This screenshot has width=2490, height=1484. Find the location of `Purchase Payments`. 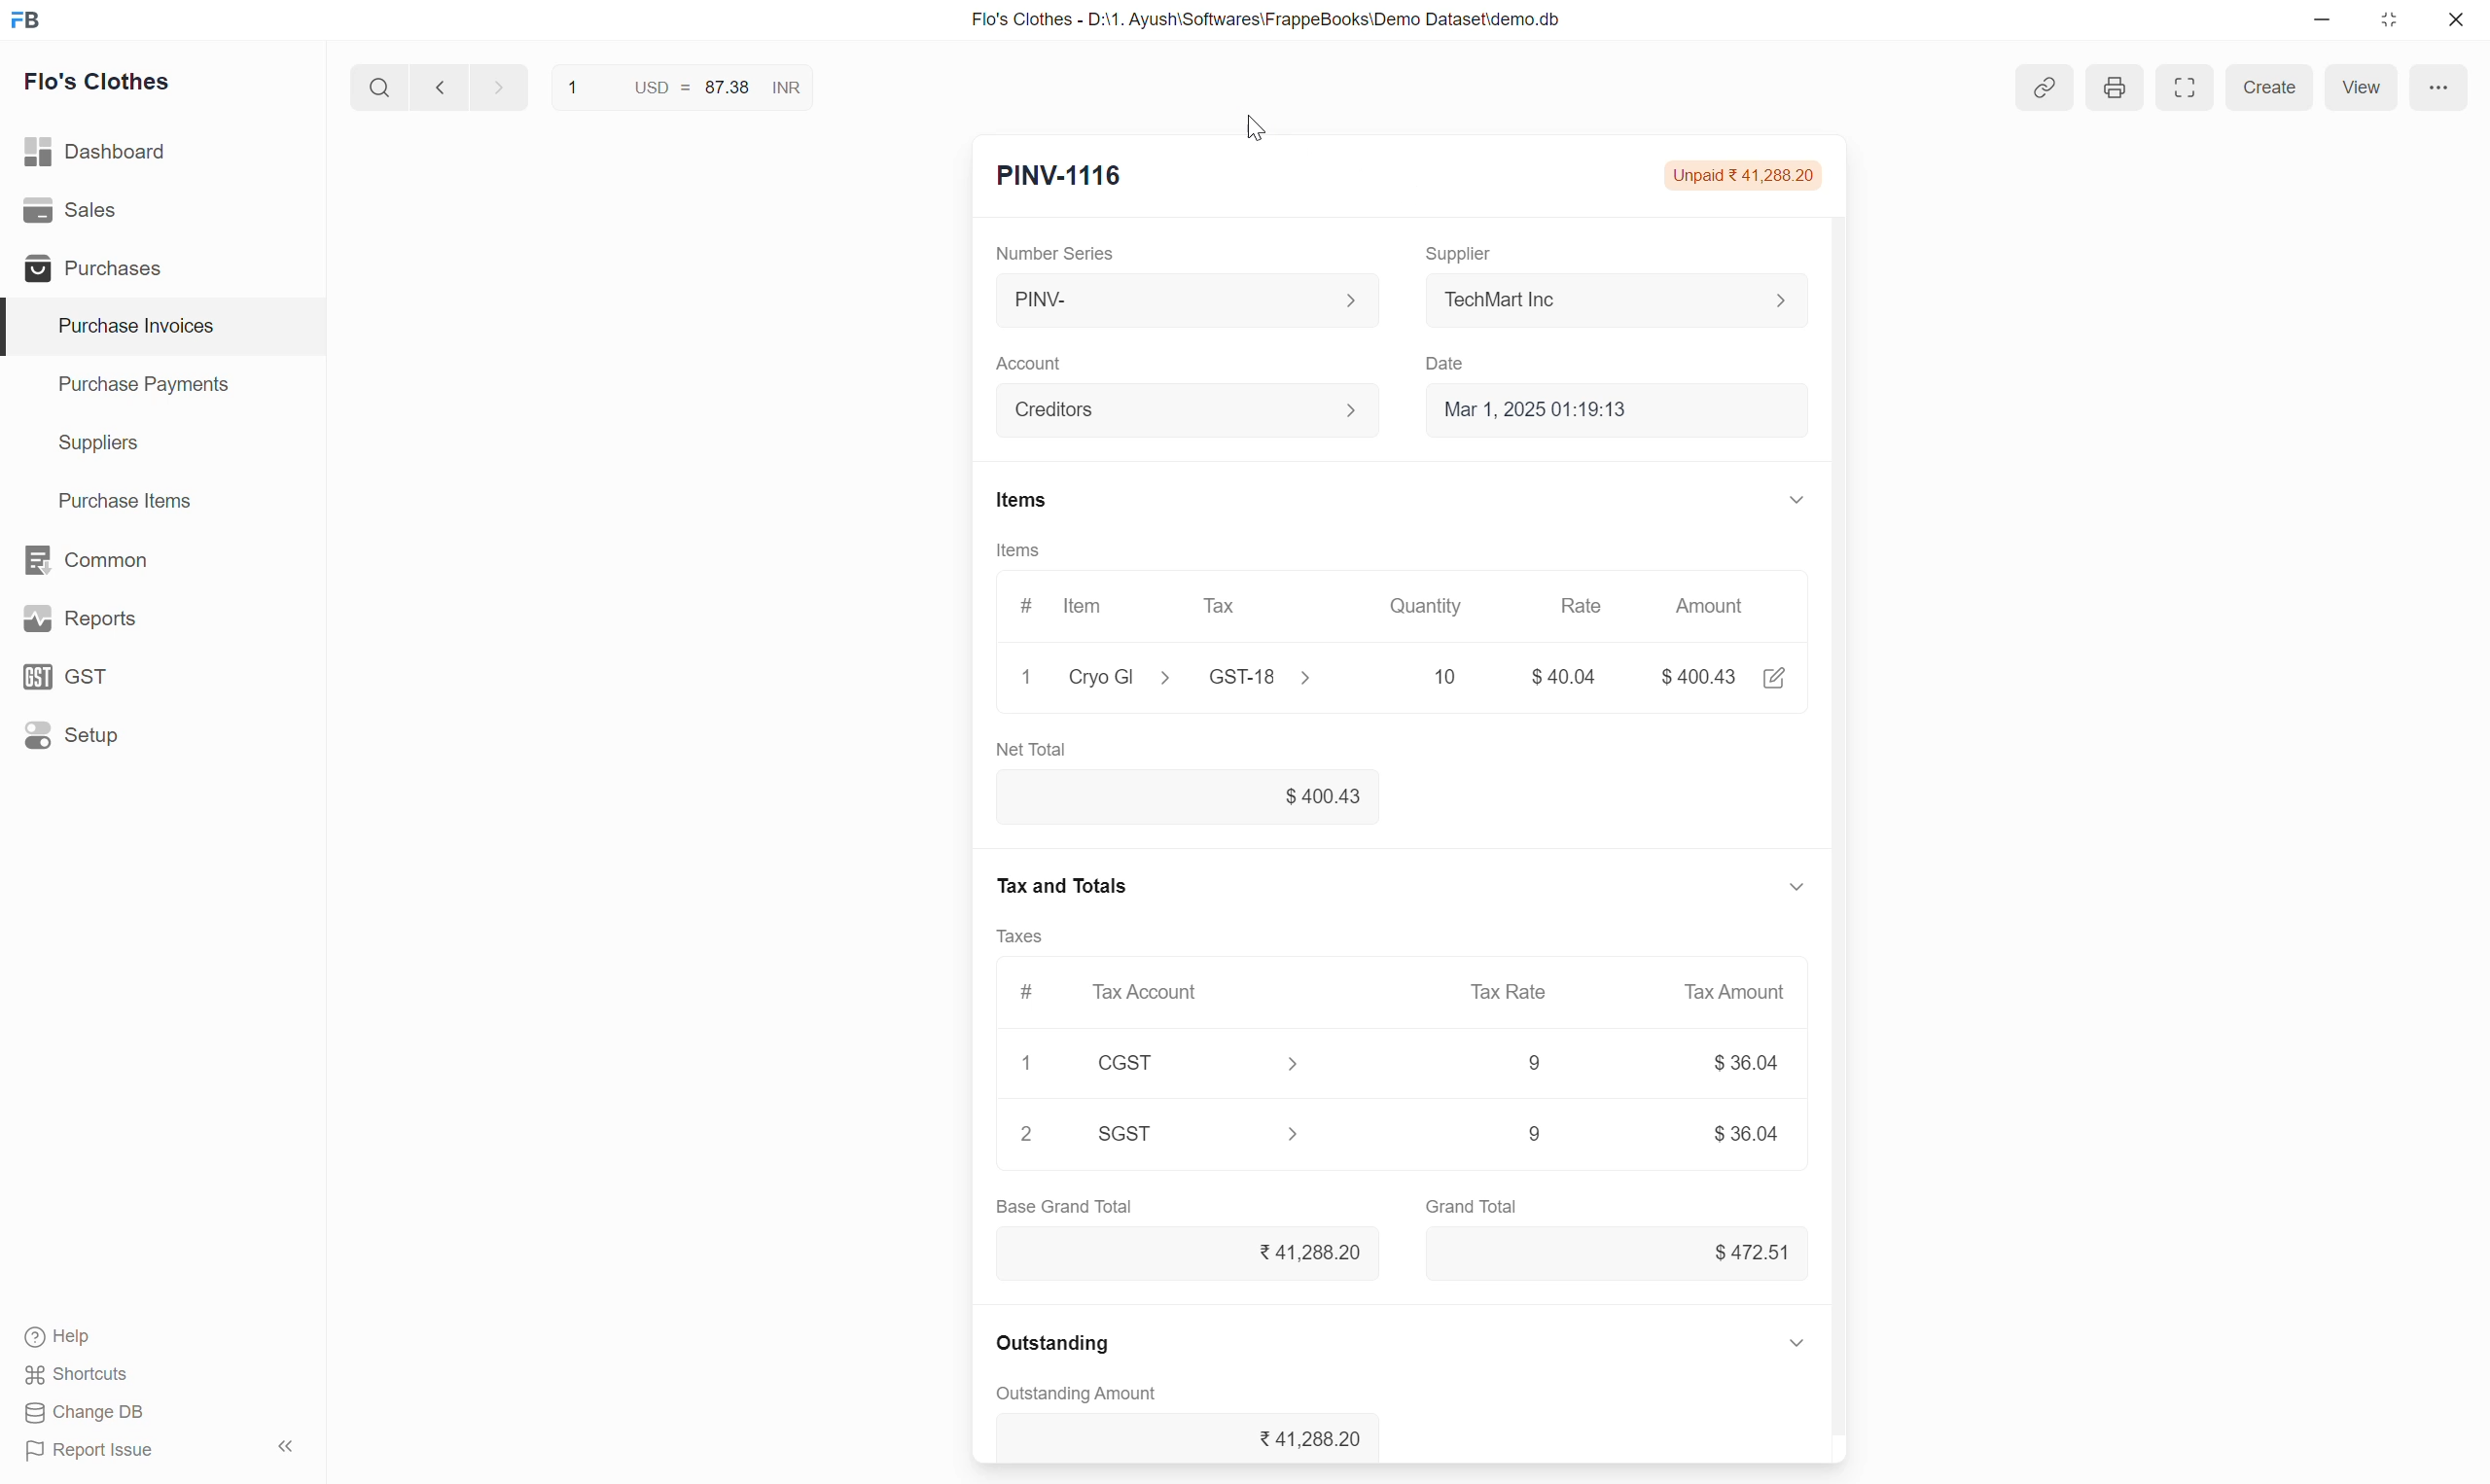

Purchase Payments is located at coordinates (142, 389).